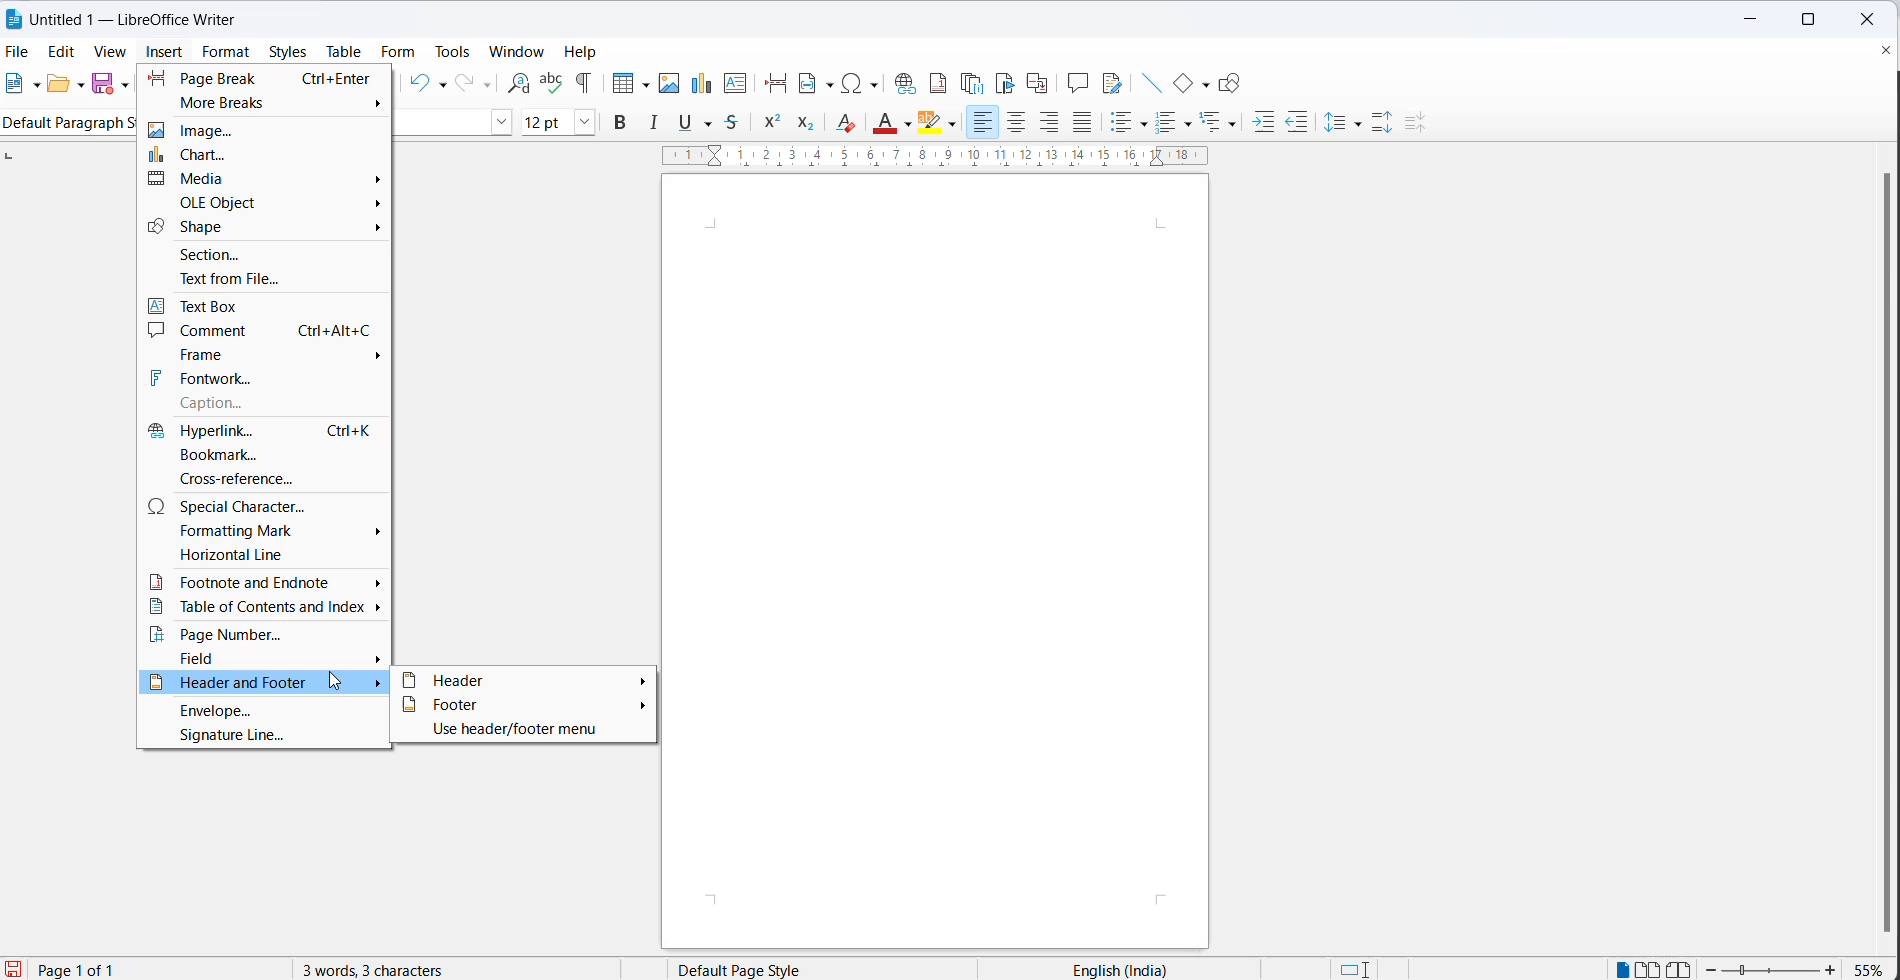  What do you see at coordinates (261, 283) in the screenshot?
I see `text from file` at bounding box center [261, 283].